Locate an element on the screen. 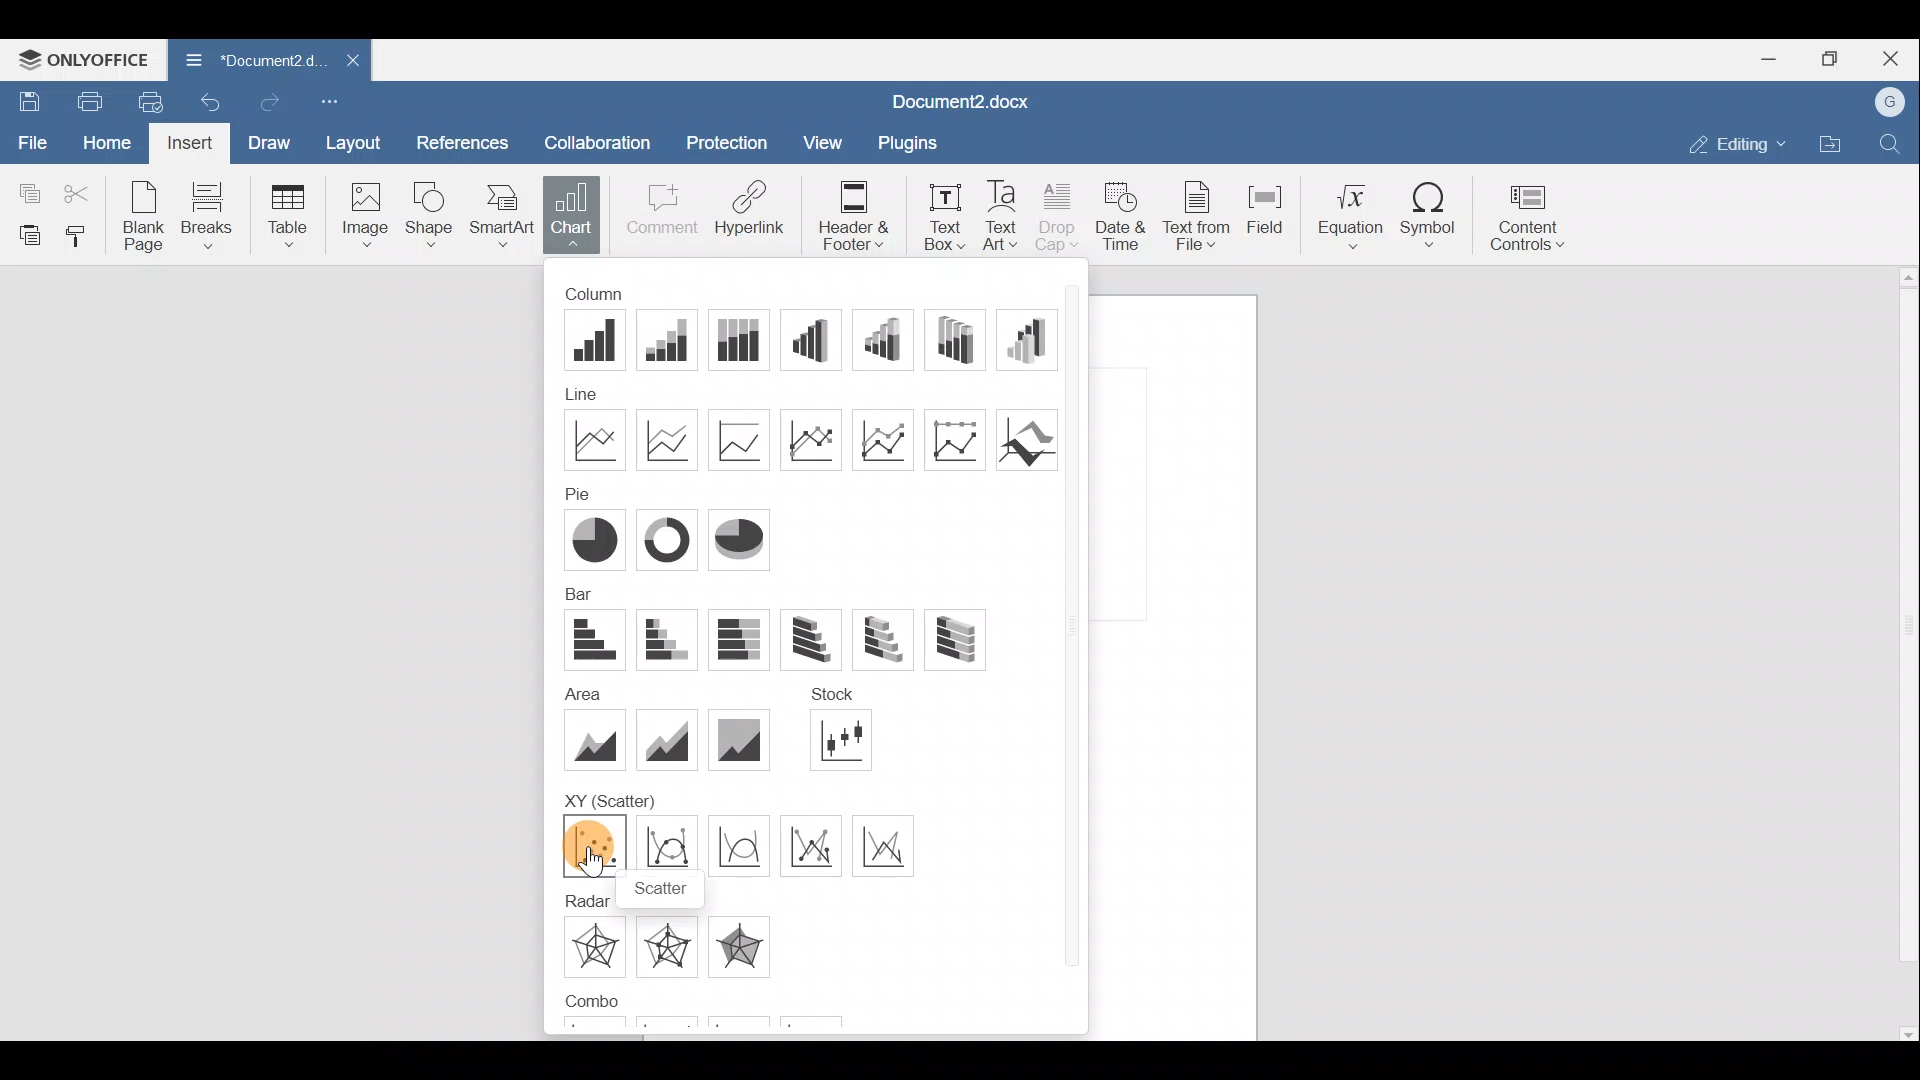 This screenshot has width=1920, height=1080. File is located at coordinates (29, 140).